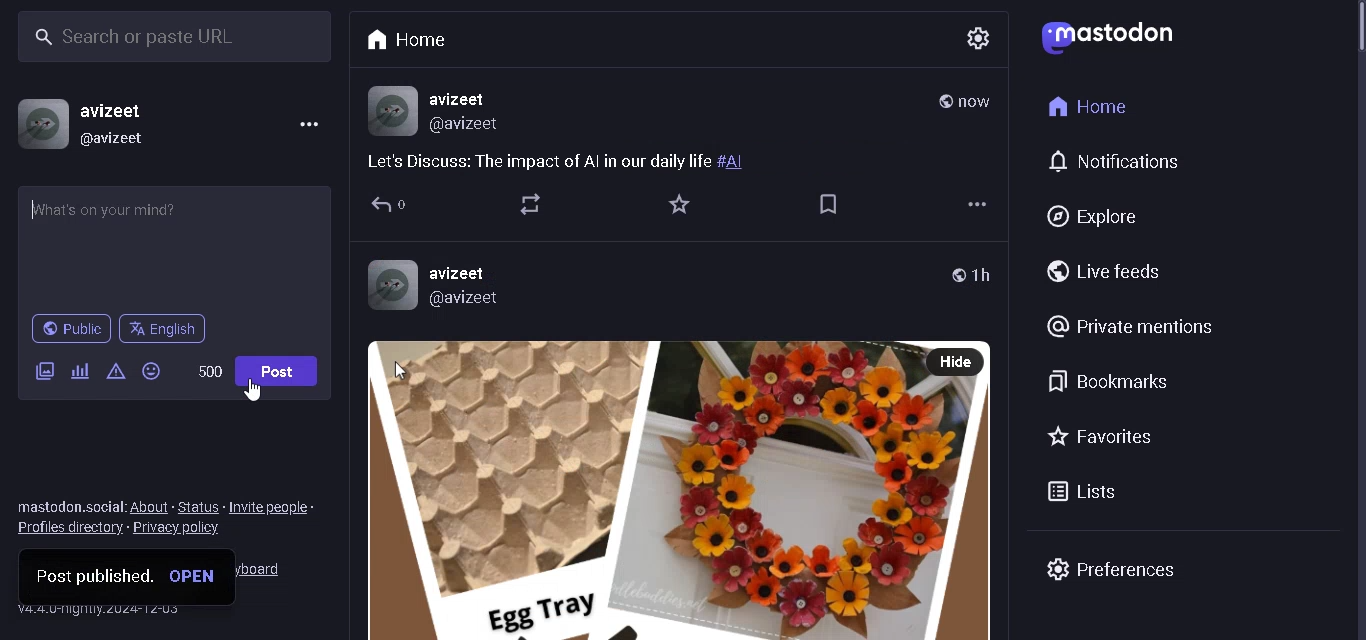  What do you see at coordinates (645, 490) in the screenshot?
I see `image` at bounding box center [645, 490].